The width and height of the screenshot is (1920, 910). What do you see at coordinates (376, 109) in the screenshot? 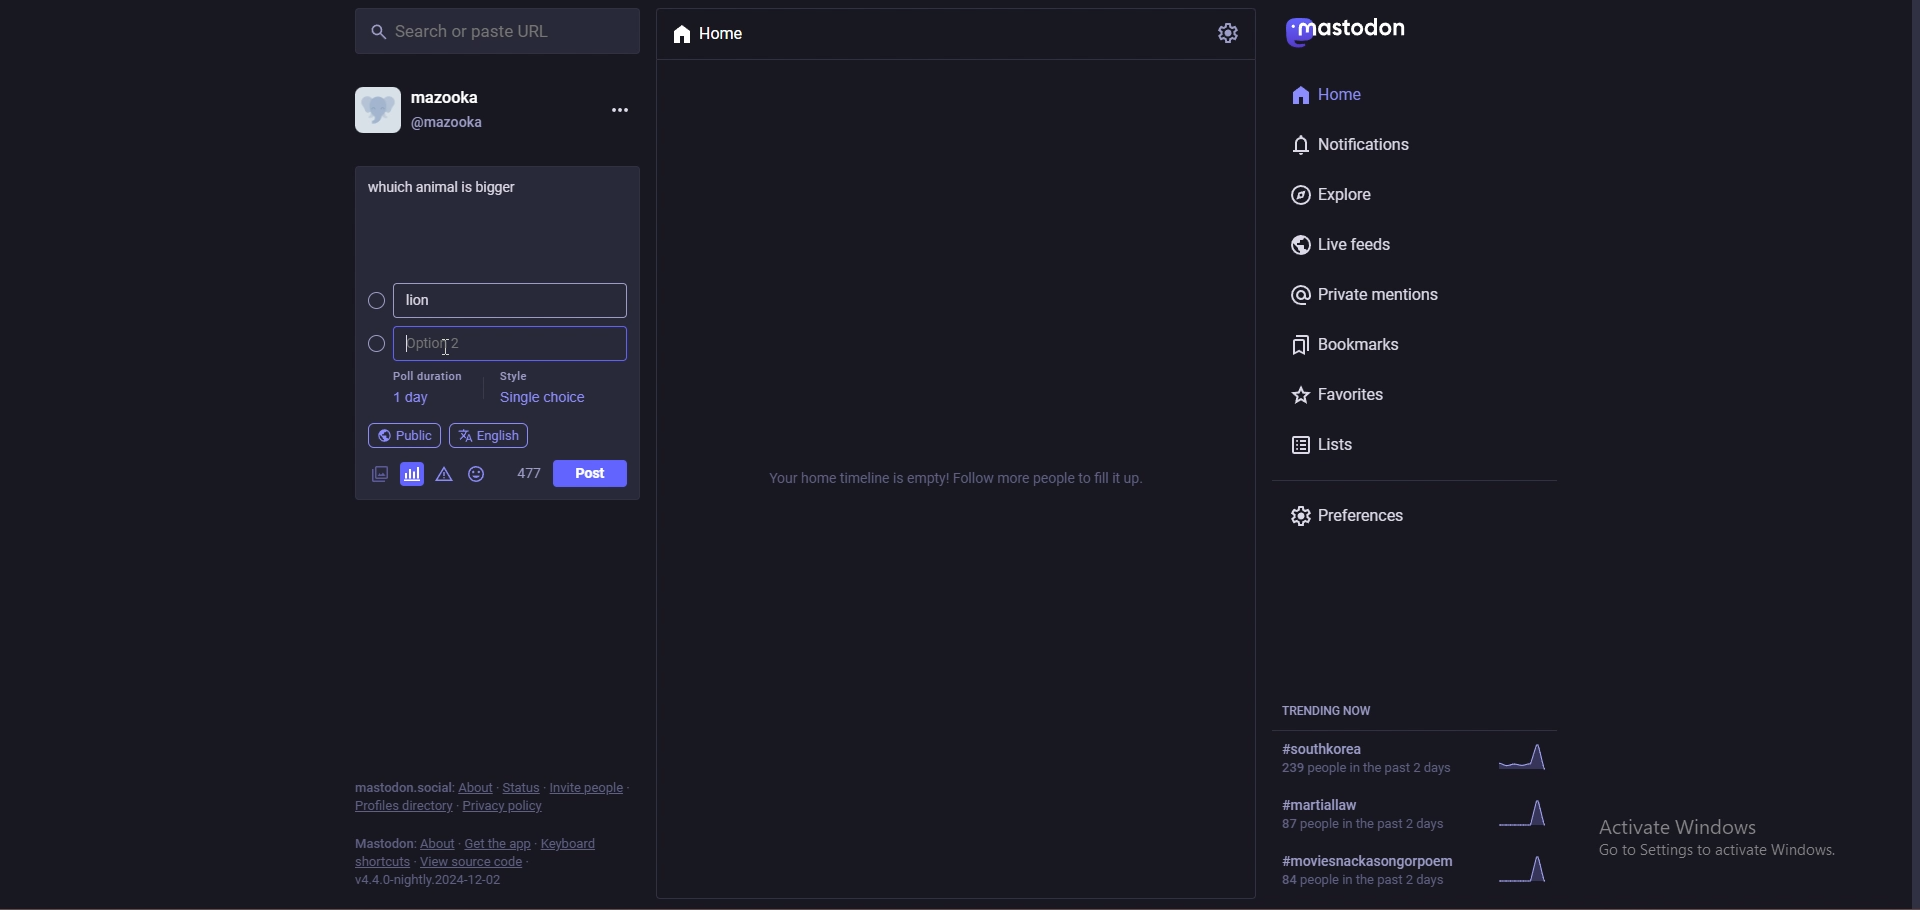
I see `profile` at bounding box center [376, 109].